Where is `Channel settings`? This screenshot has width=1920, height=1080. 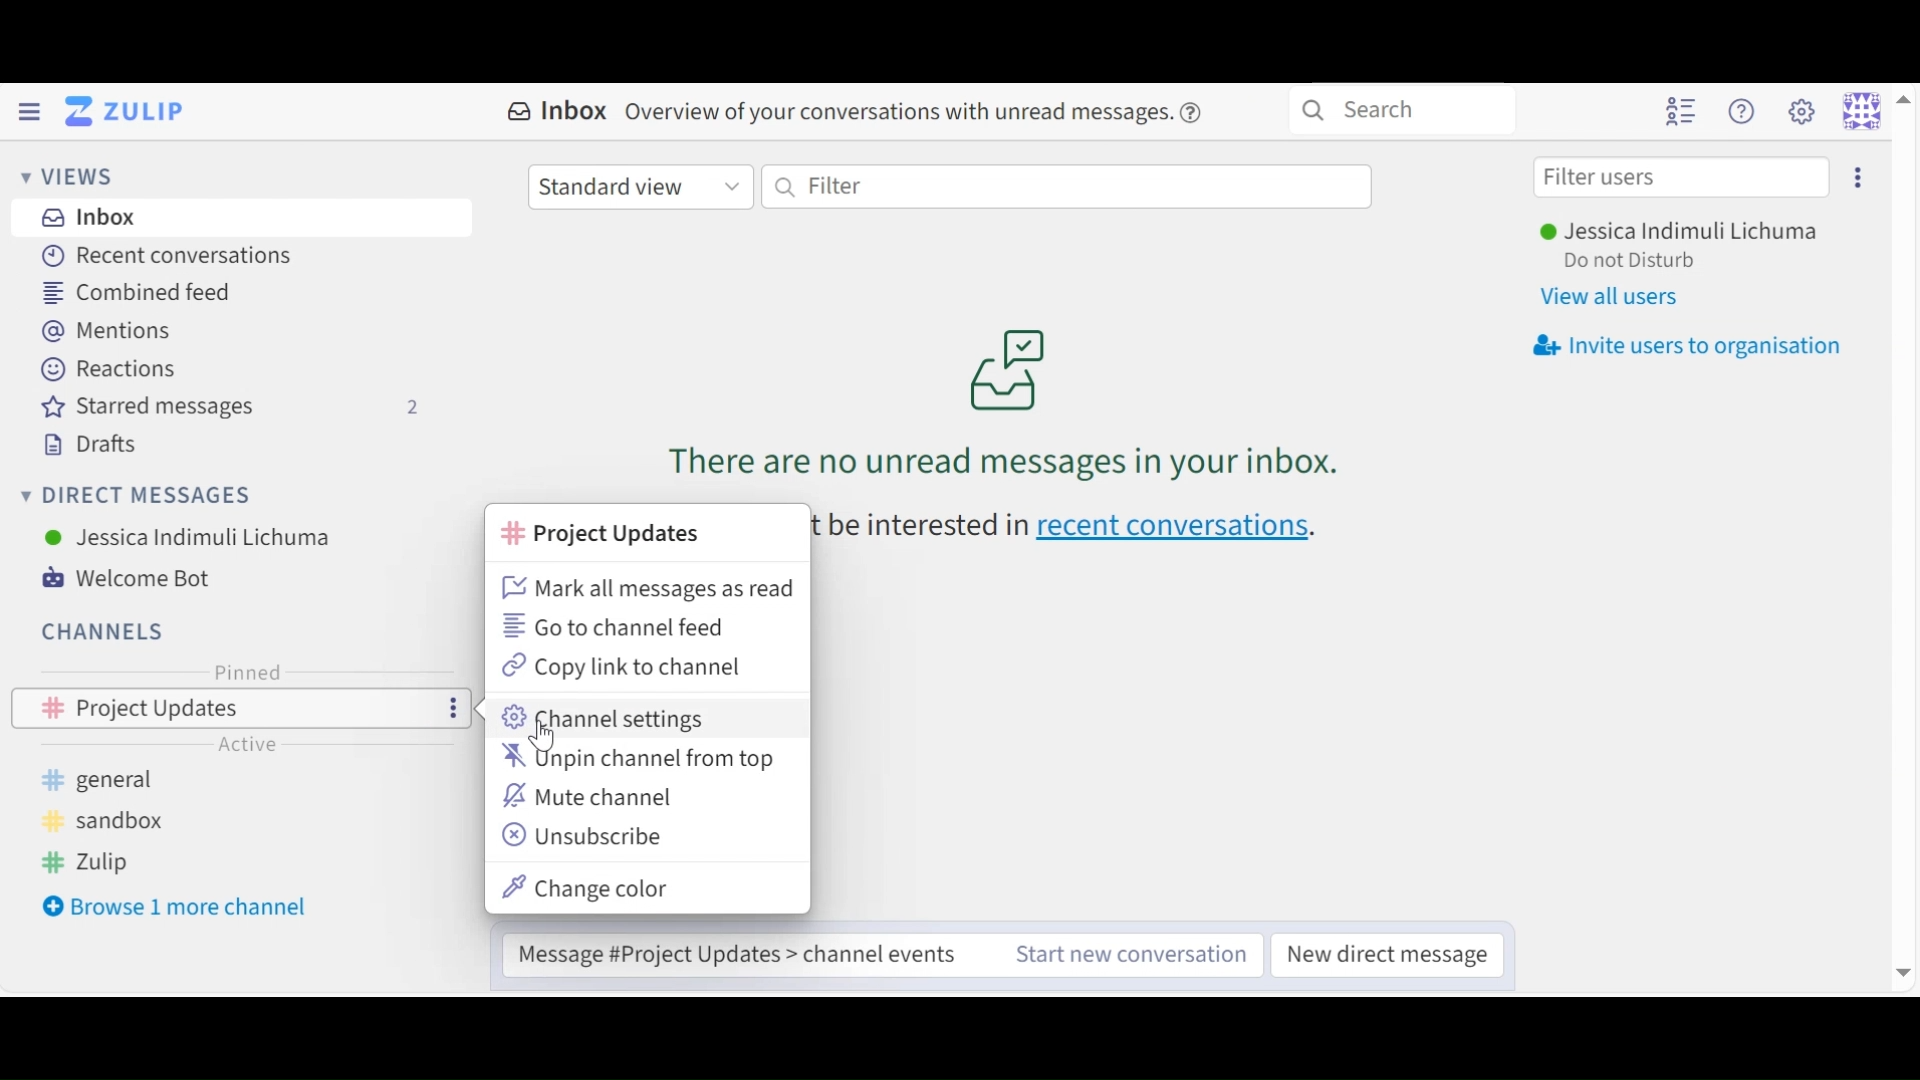 Channel settings is located at coordinates (604, 718).